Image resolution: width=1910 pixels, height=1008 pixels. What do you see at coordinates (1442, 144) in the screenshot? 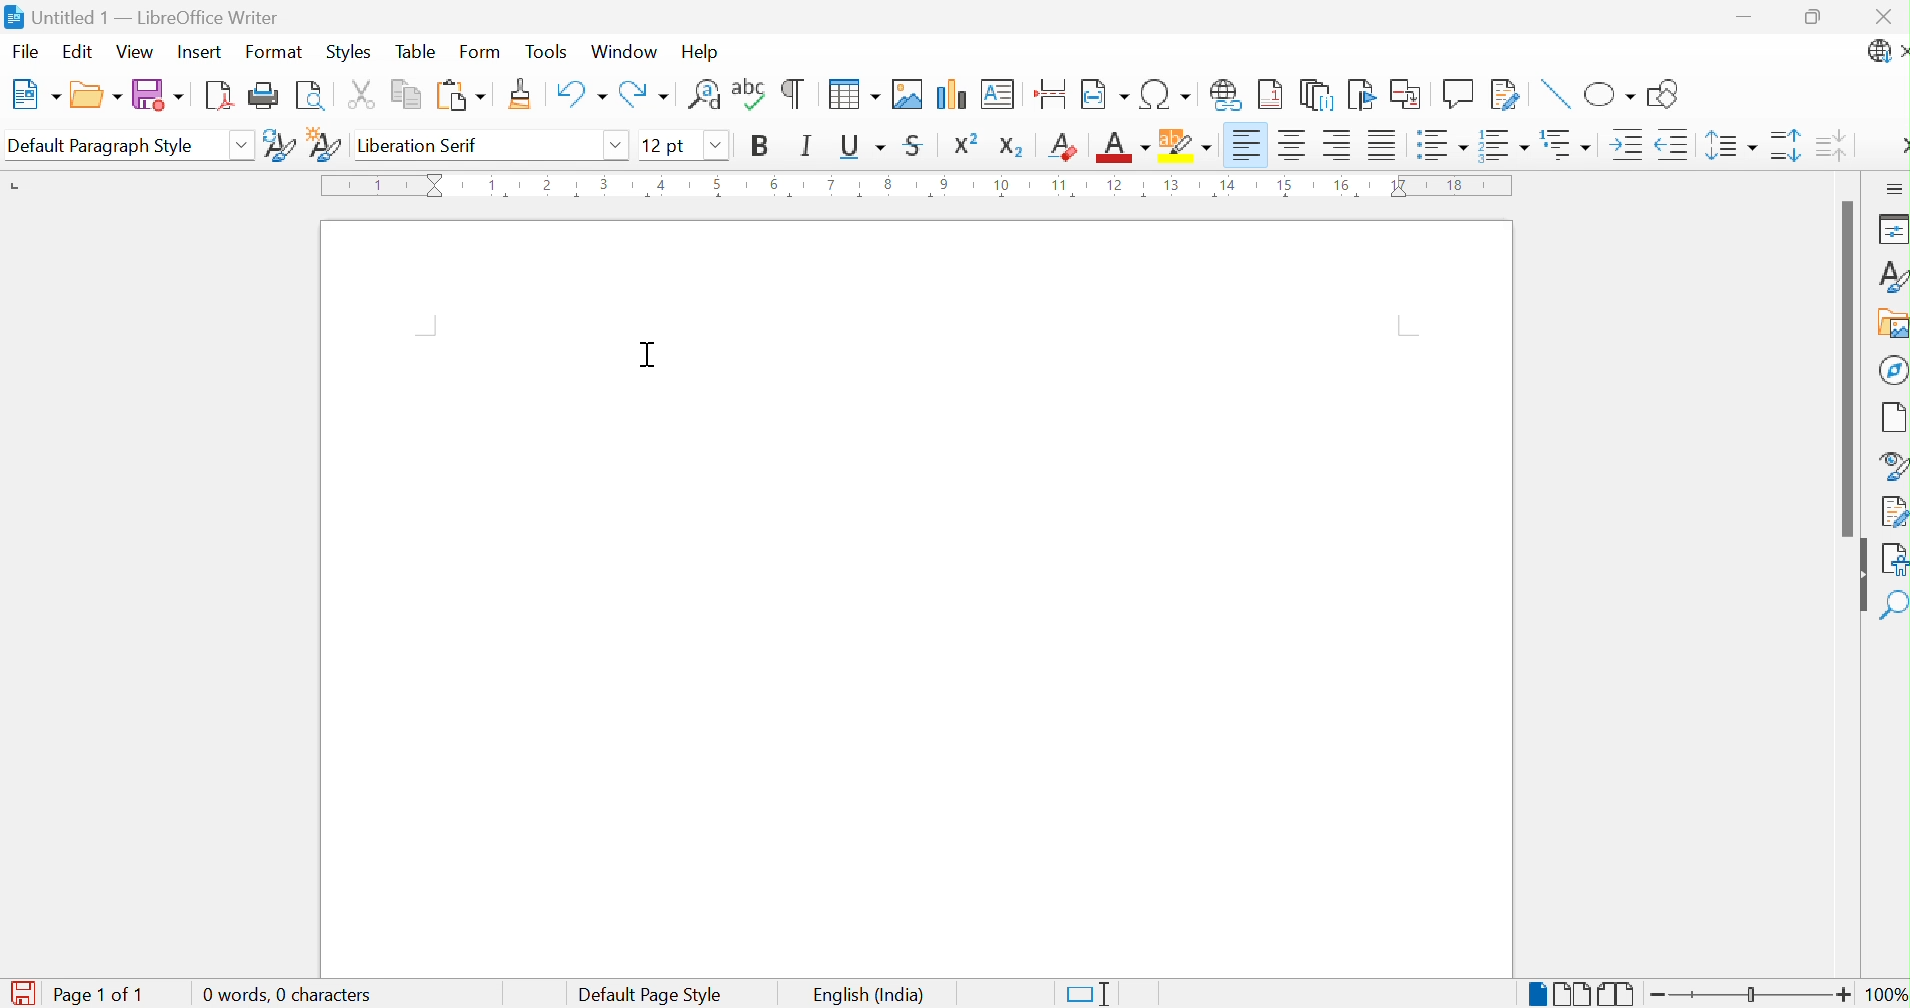
I see `Toggle Unordered List` at bounding box center [1442, 144].